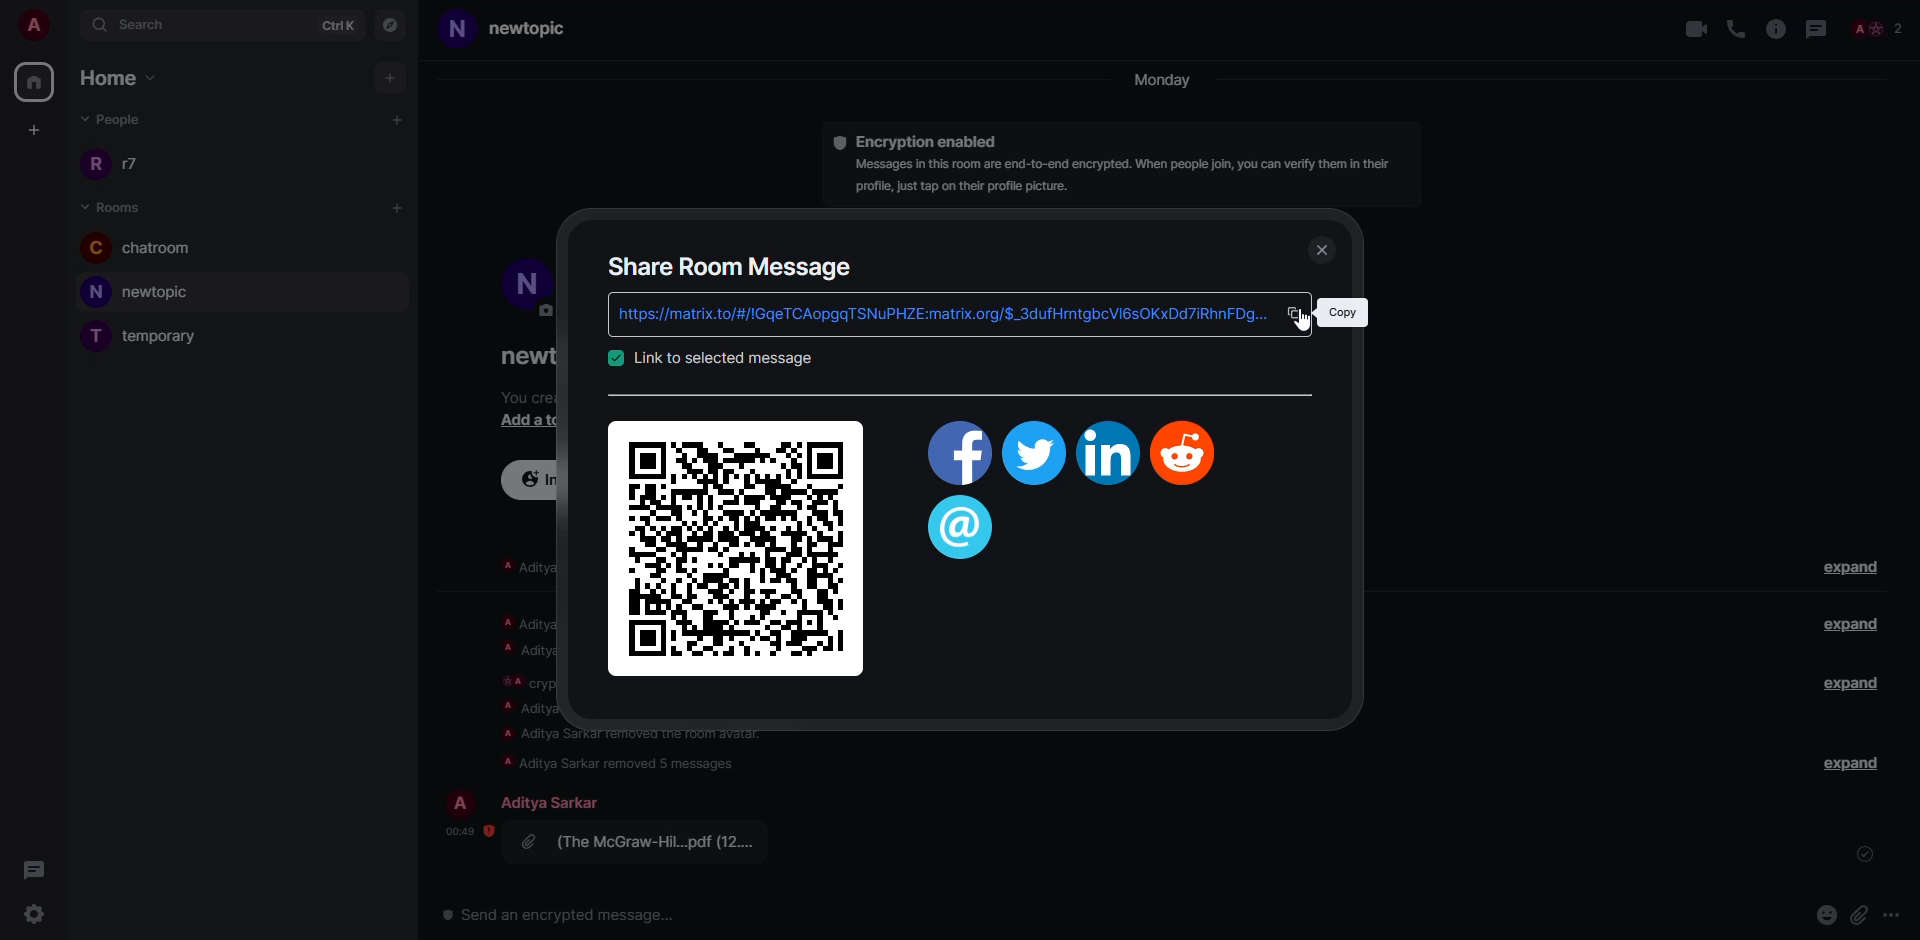 The width and height of the screenshot is (1920, 940). I want to click on click, so click(1299, 312).